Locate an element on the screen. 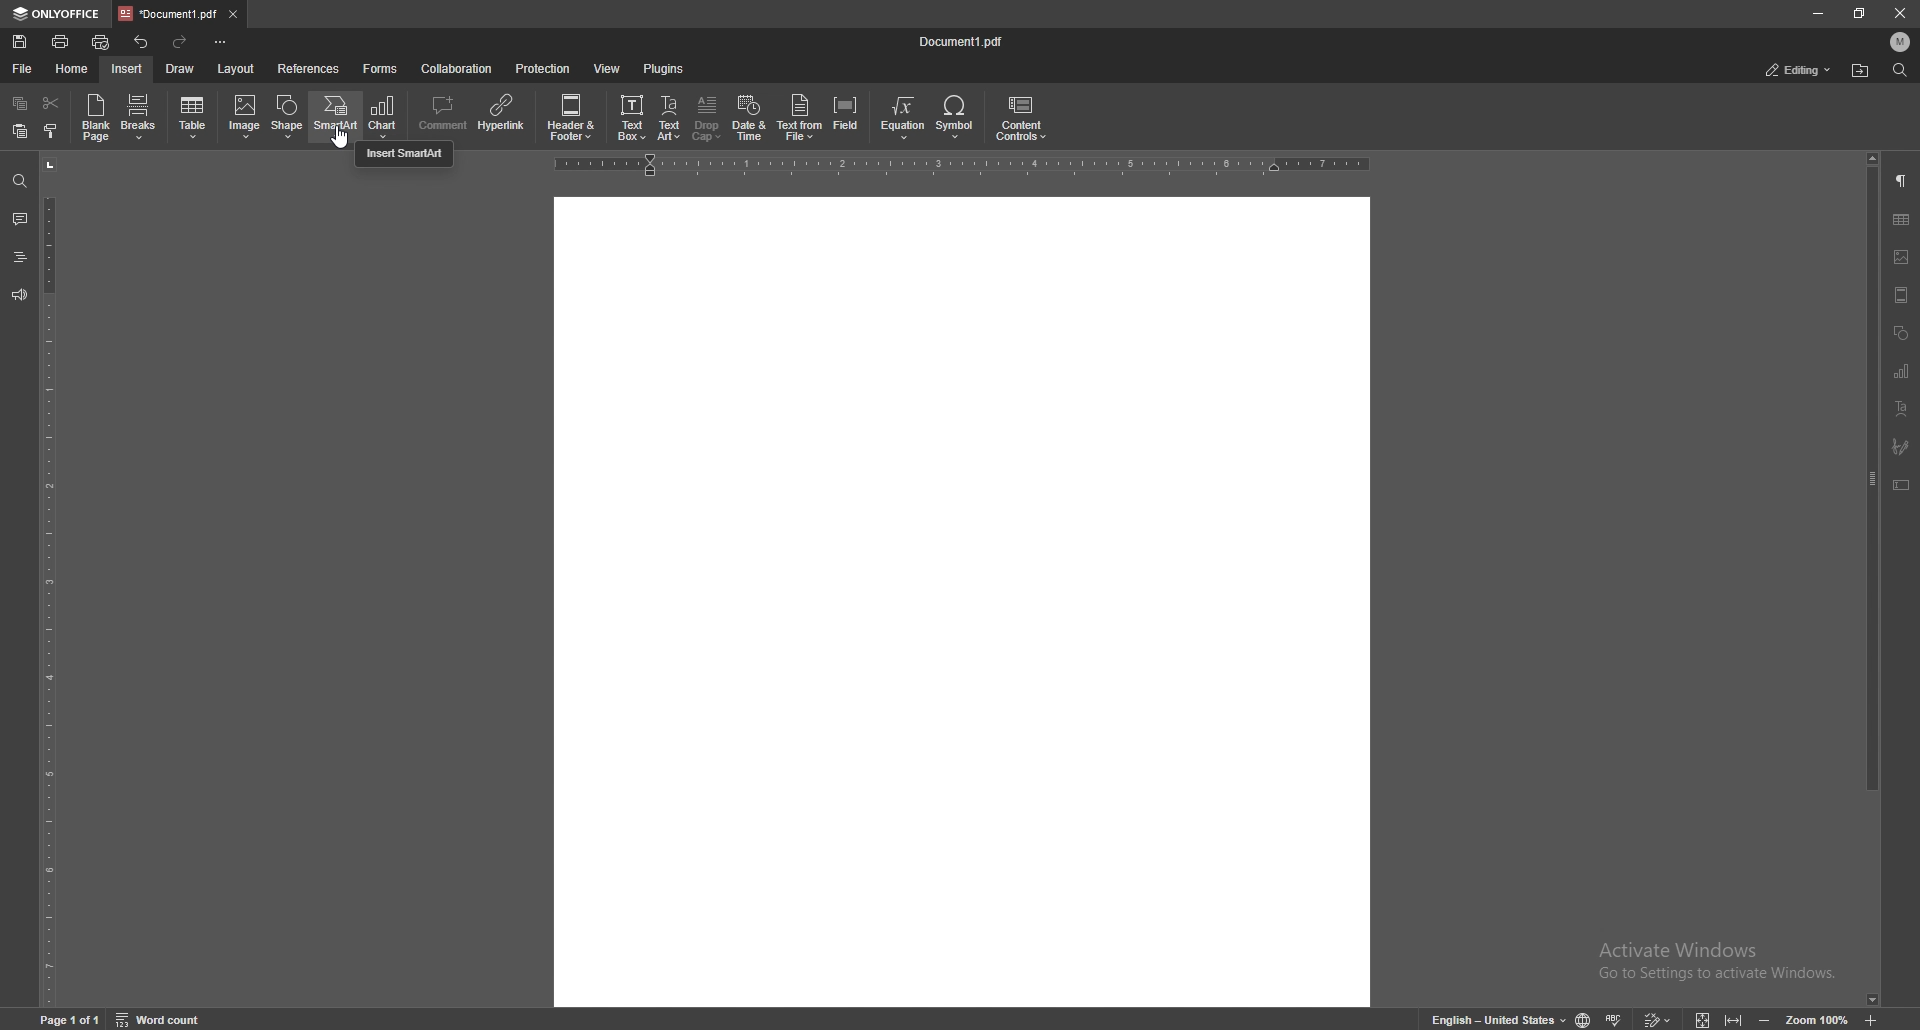  file name is located at coordinates (964, 41).